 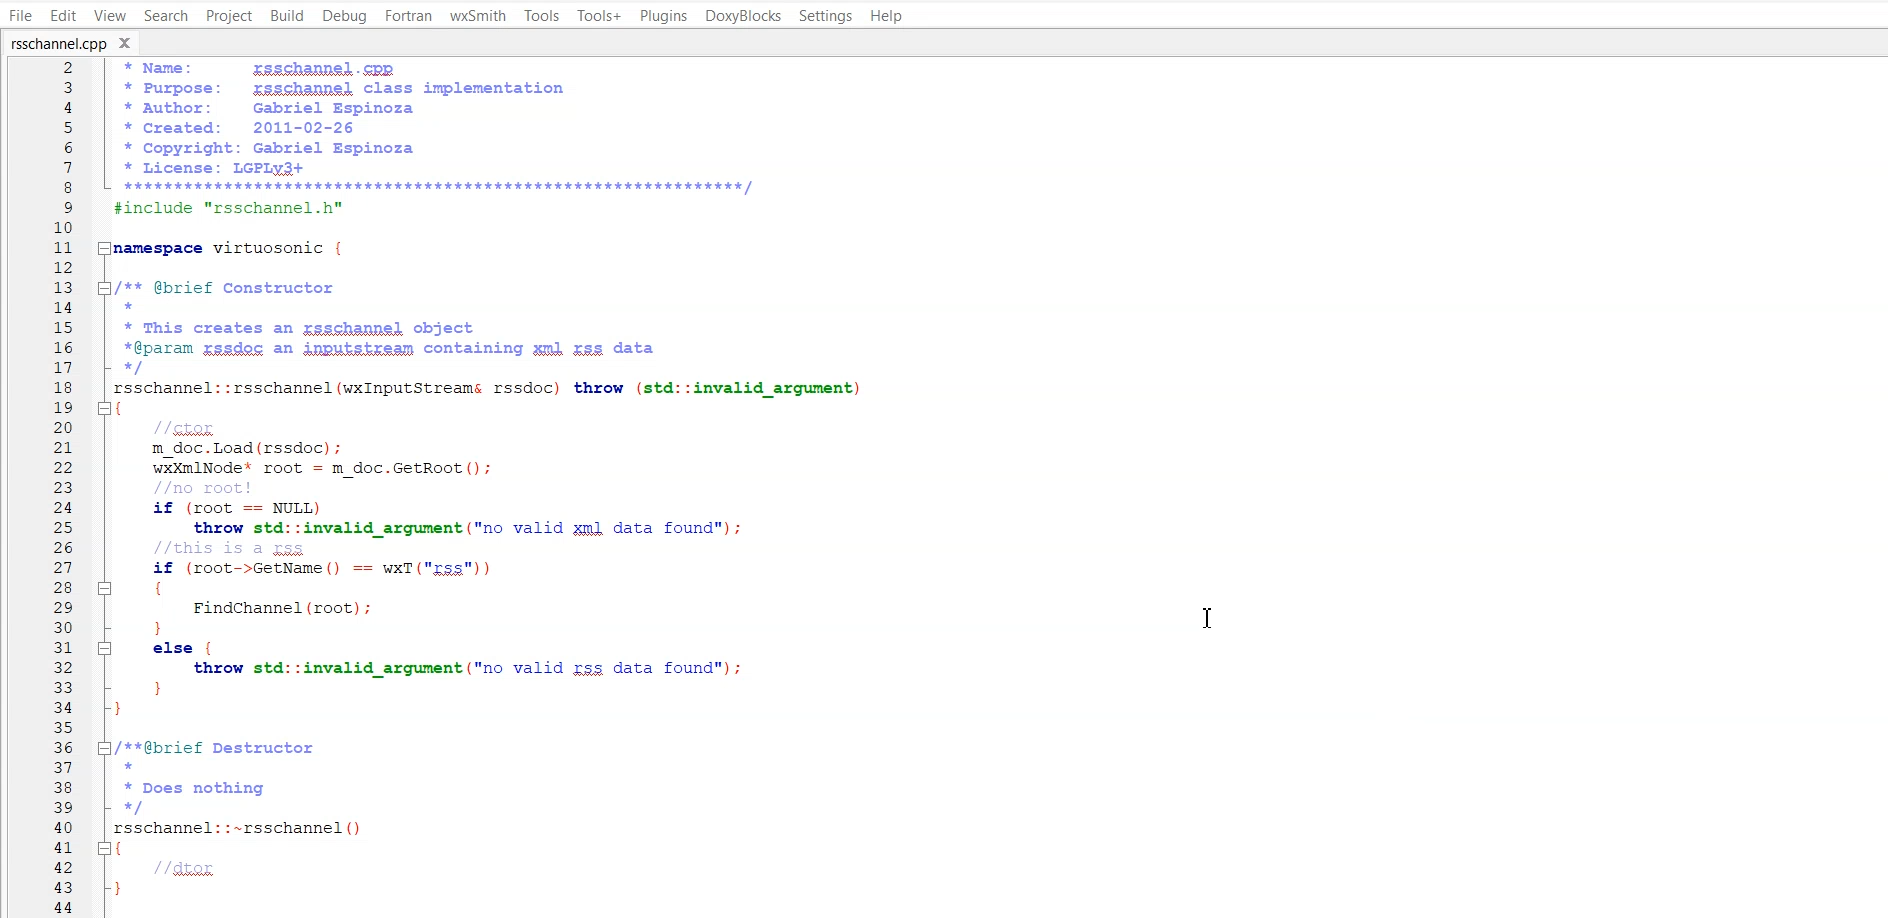 What do you see at coordinates (228, 16) in the screenshot?
I see `Project` at bounding box center [228, 16].